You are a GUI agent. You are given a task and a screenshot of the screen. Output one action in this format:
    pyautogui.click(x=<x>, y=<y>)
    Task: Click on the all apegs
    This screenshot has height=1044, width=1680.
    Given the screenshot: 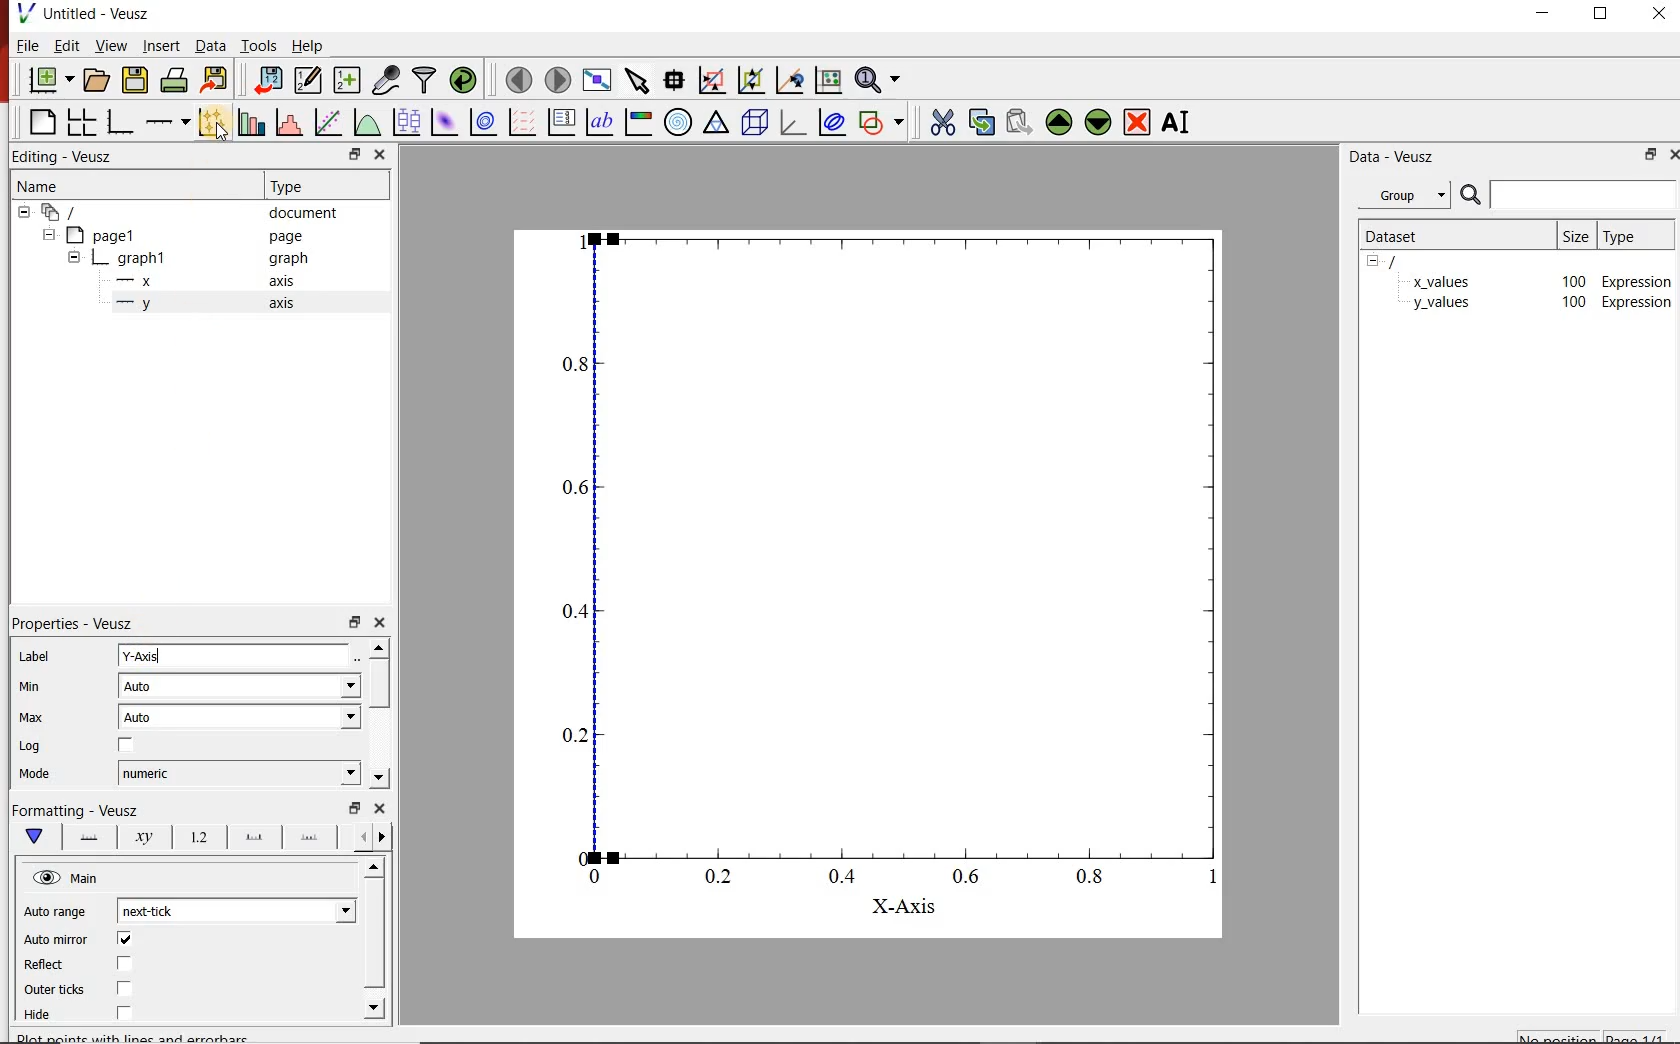 What is the action you would take?
    pyautogui.click(x=70, y=212)
    